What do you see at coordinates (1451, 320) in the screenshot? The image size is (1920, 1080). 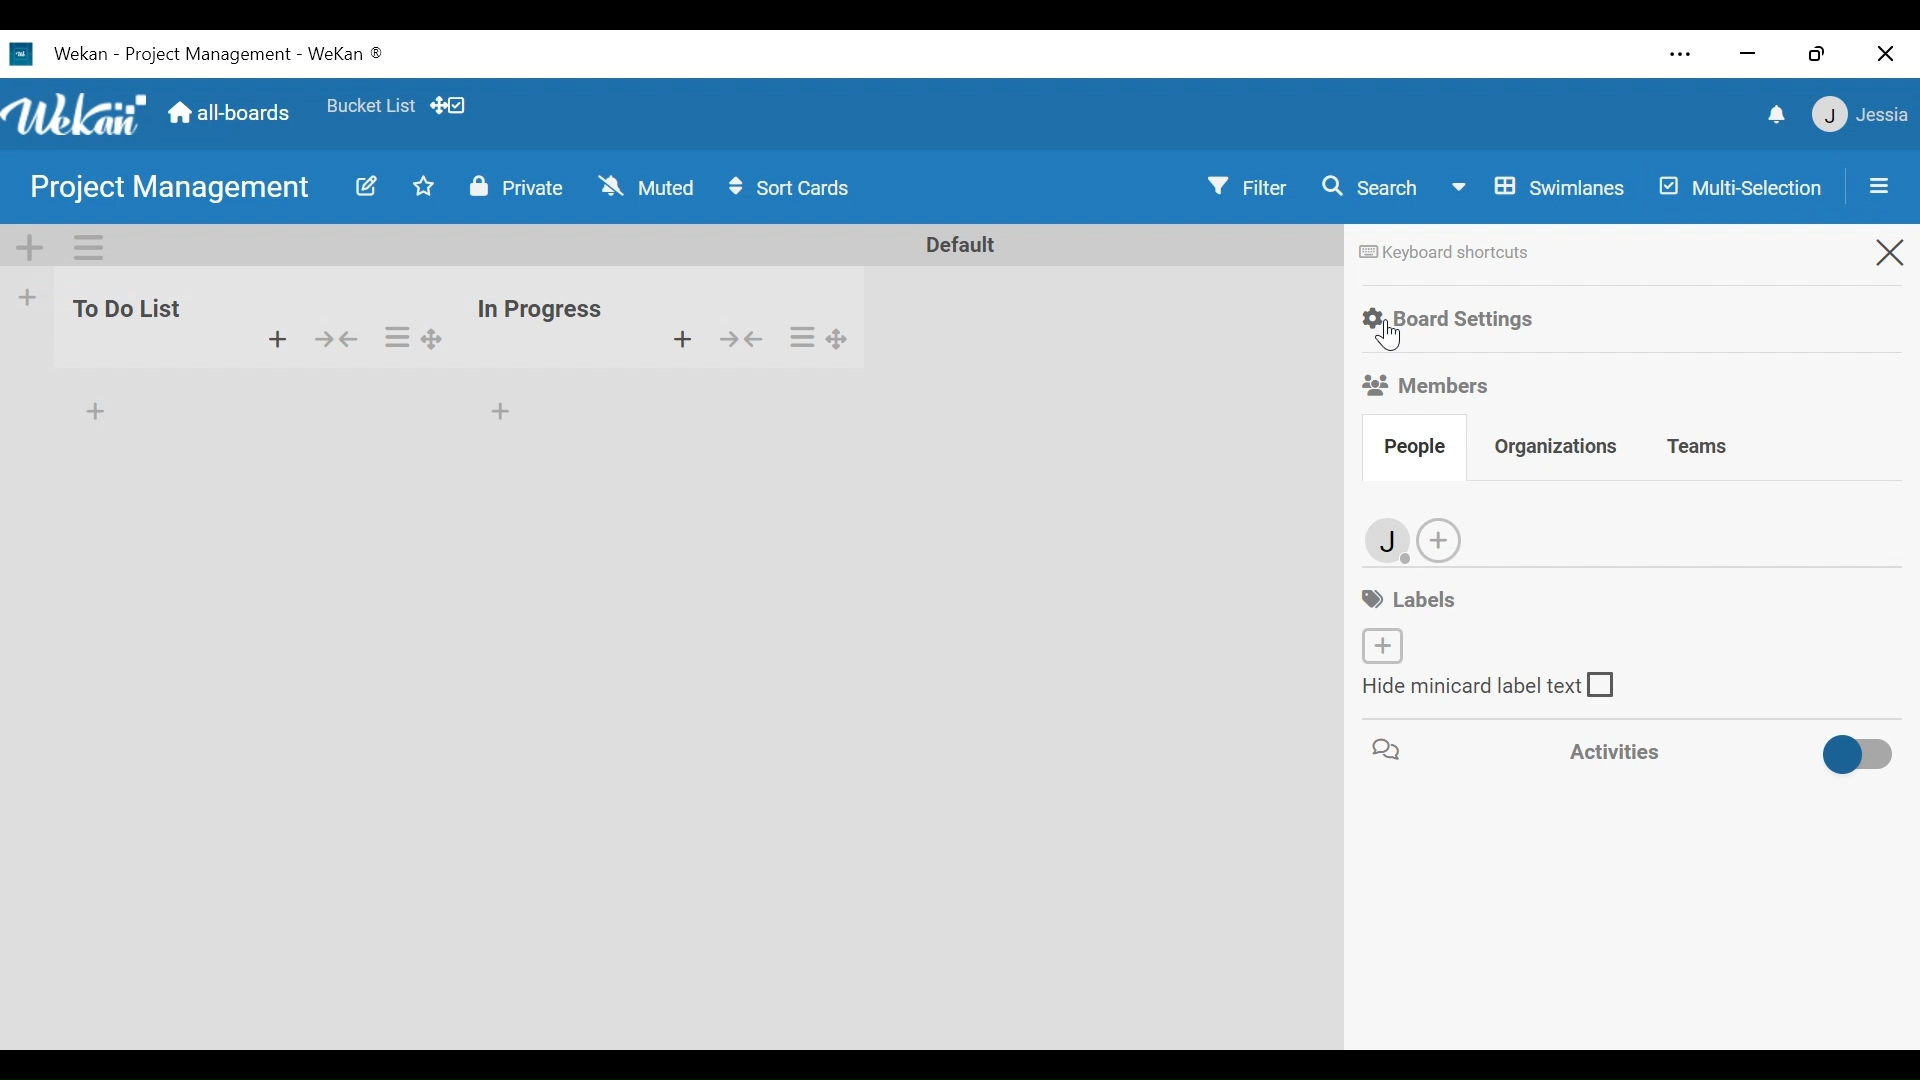 I see `Board Settings` at bounding box center [1451, 320].